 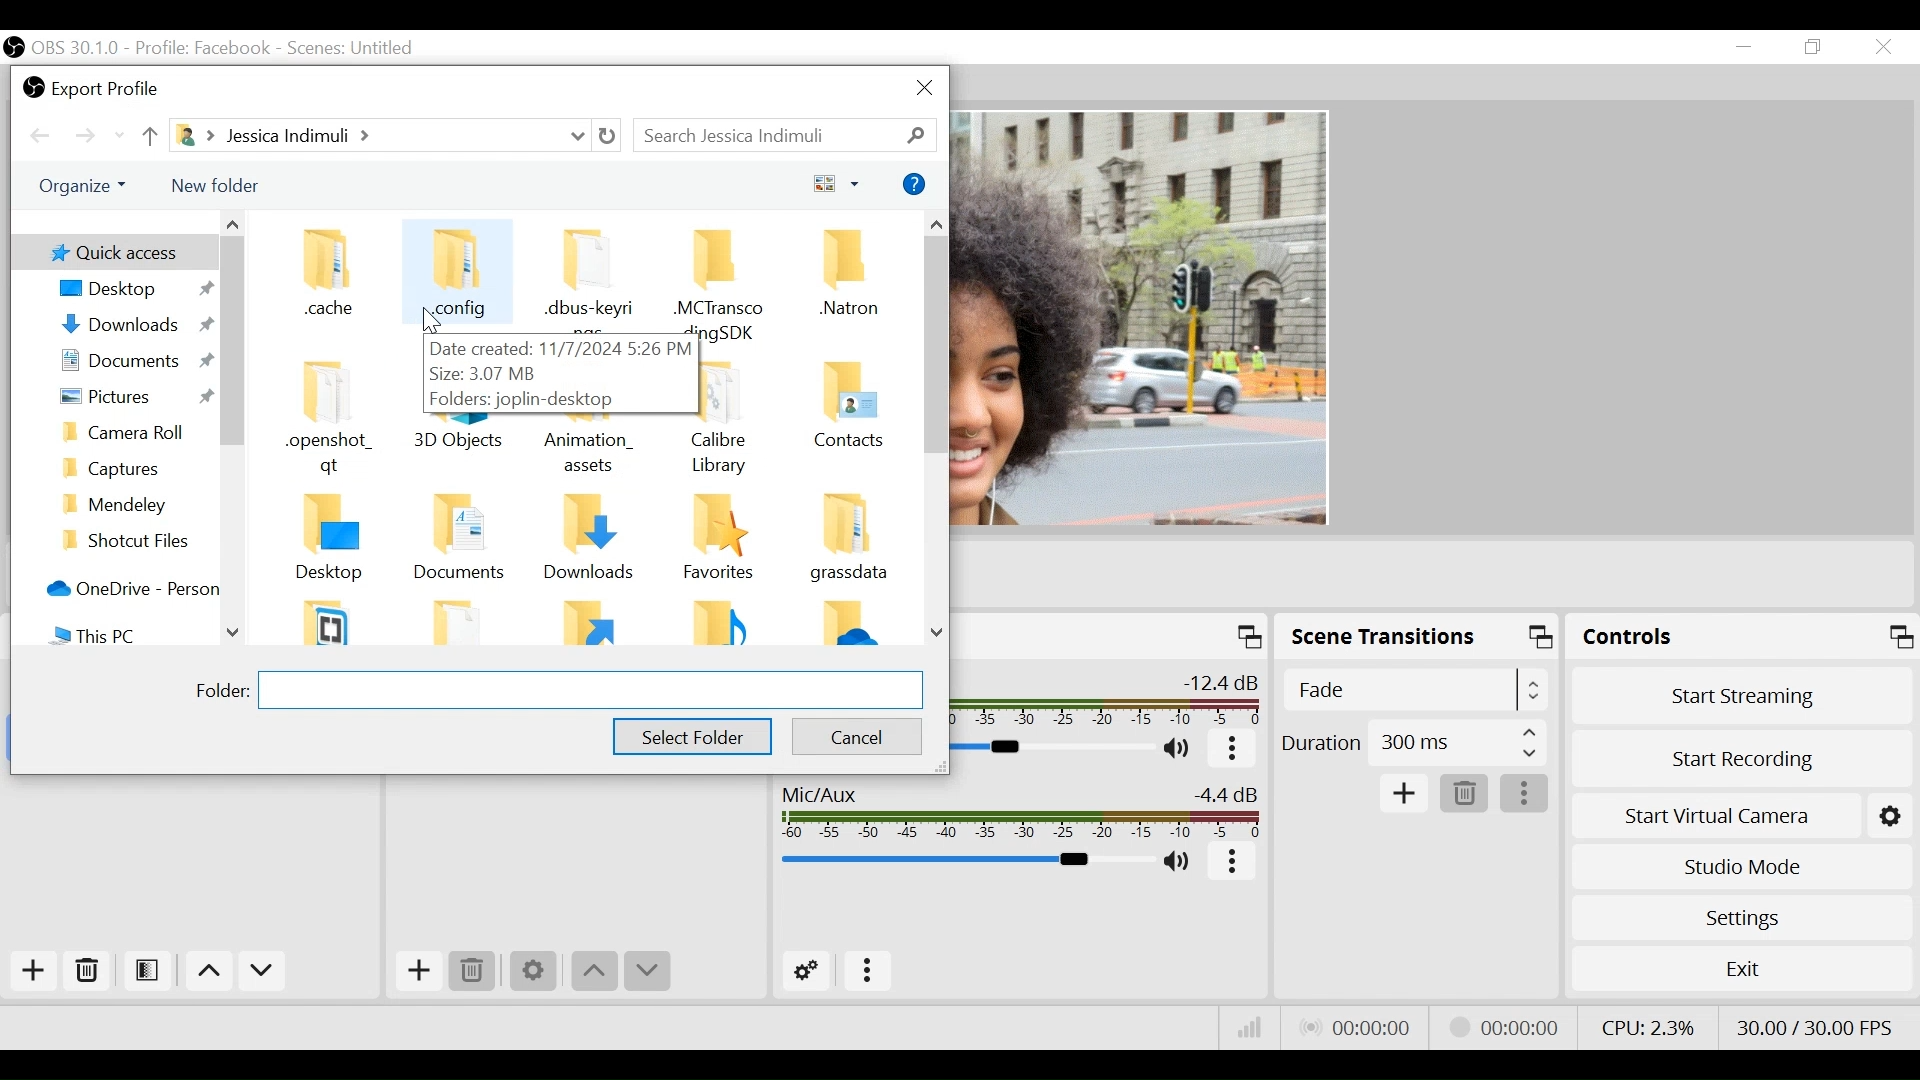 What do you see at coordinates (1739, 967) in the screenshot?
I see `Exit` at bounding box center [1739, 967].